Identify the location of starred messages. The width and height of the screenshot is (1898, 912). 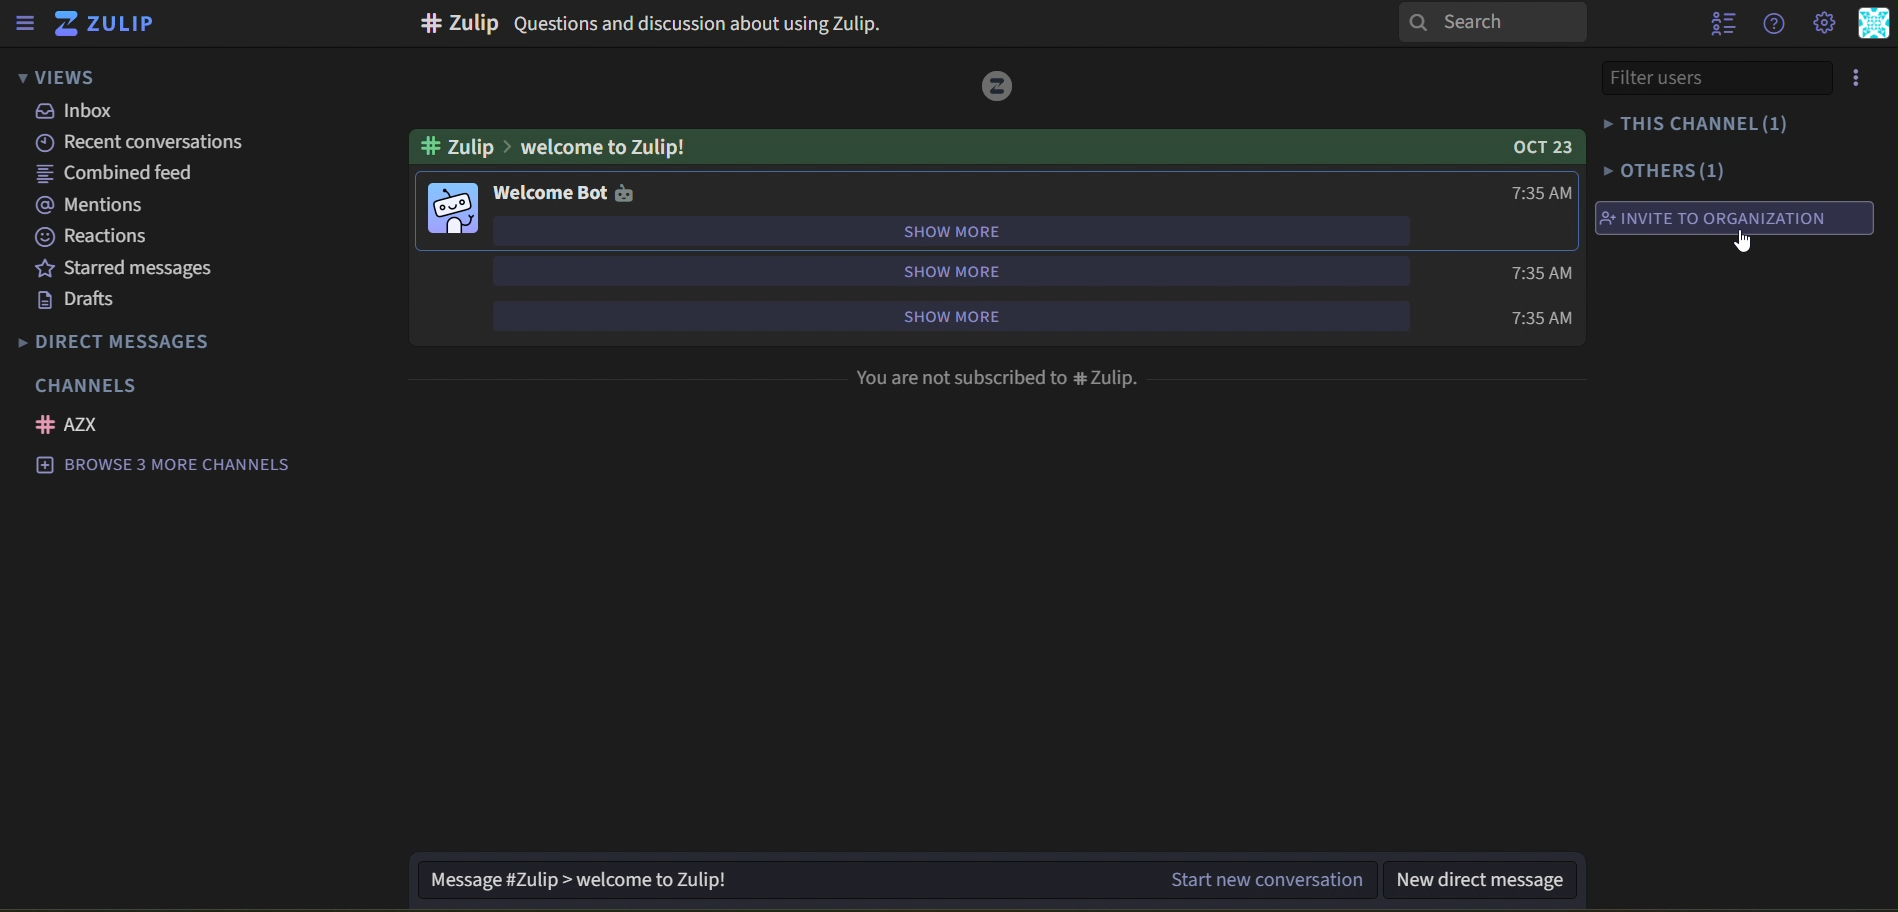
(154, 270).